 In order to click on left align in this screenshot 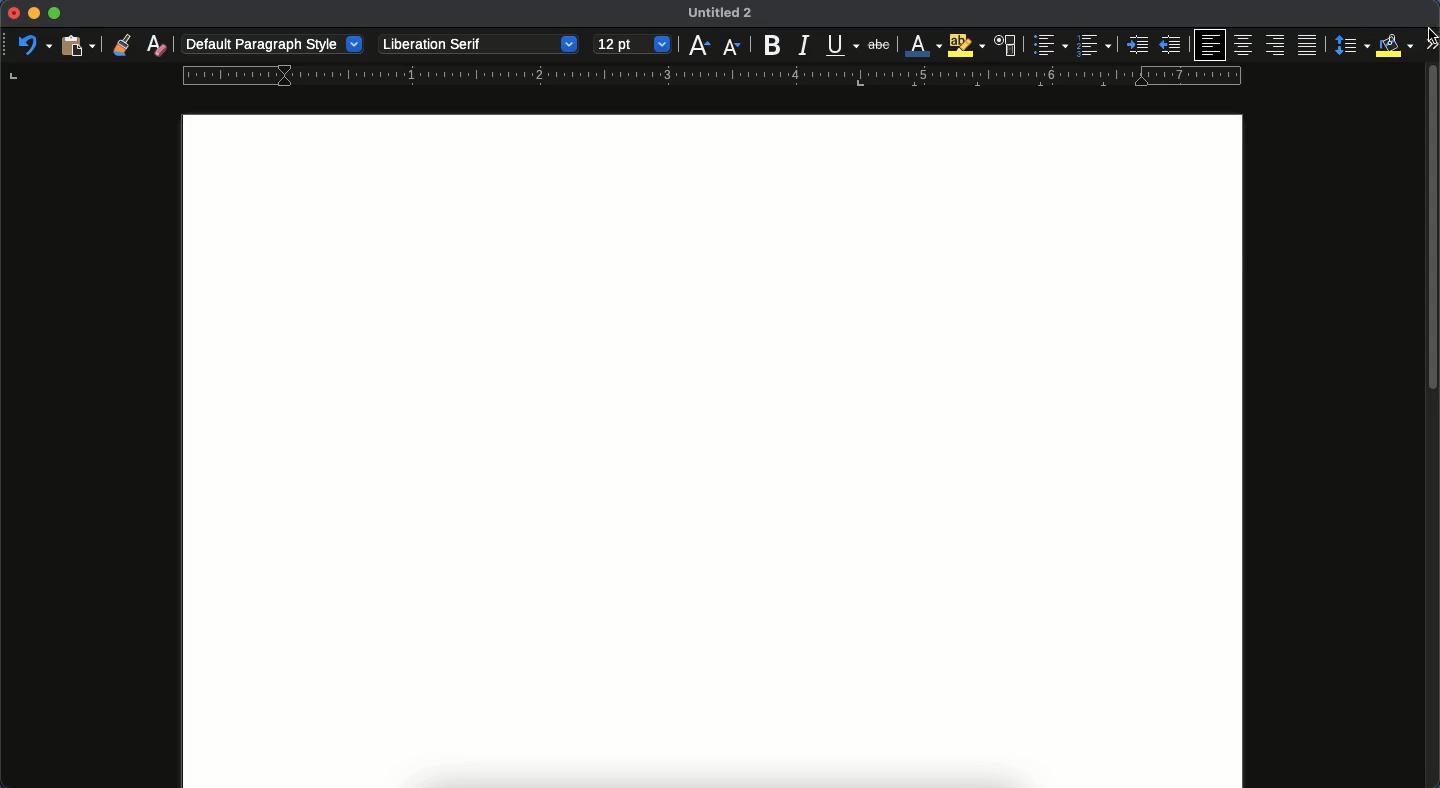, I will do `click(1210, 44)`.